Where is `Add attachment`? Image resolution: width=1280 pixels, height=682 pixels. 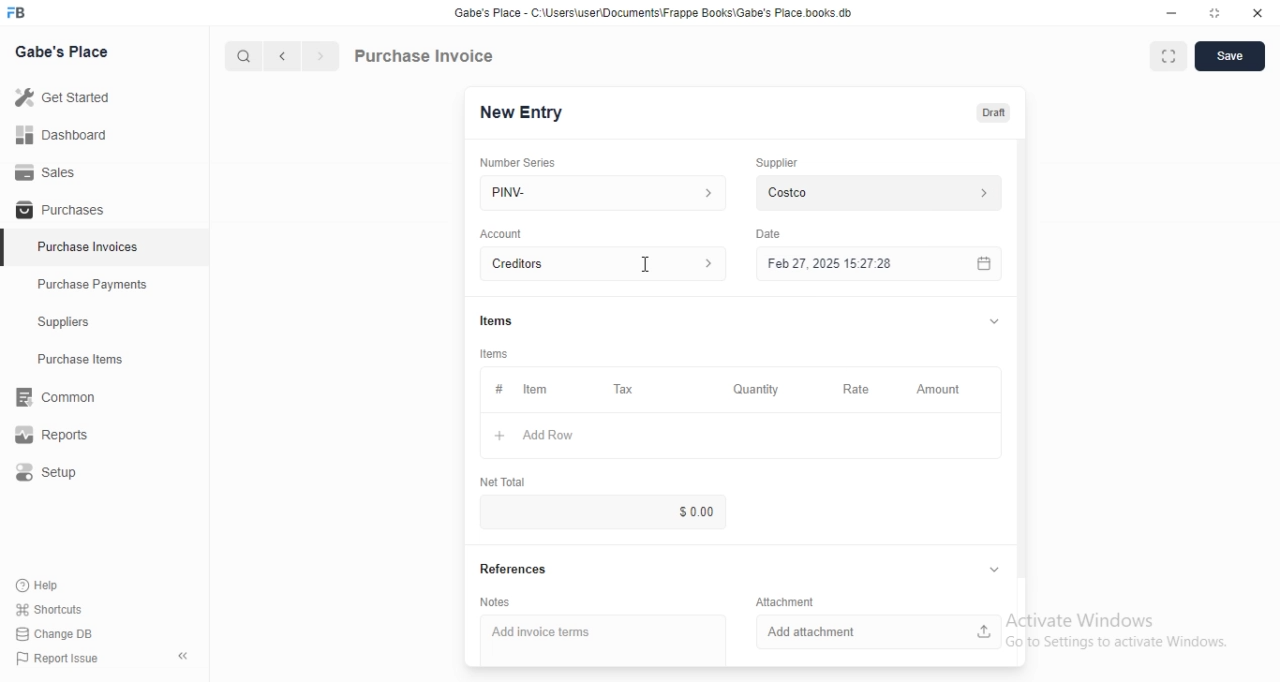 Add attachment is located at coordinates (879, 632).